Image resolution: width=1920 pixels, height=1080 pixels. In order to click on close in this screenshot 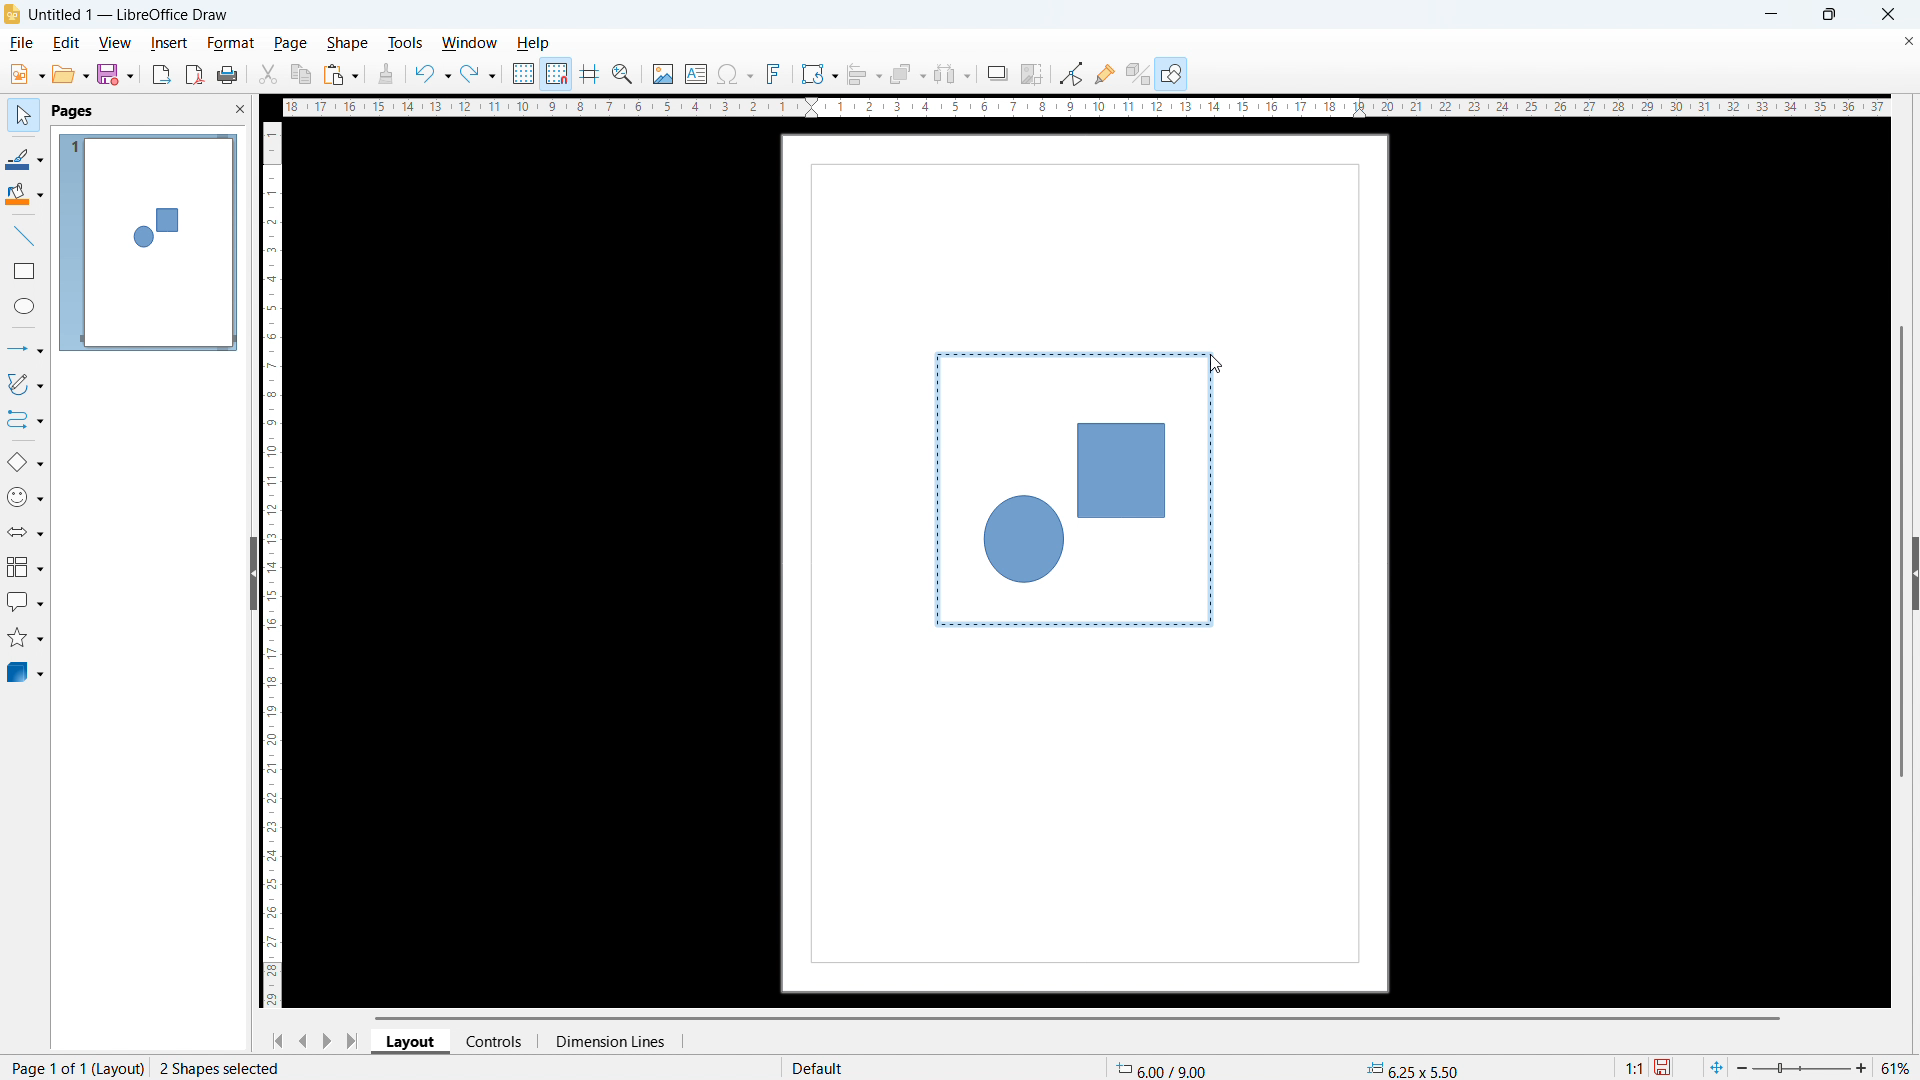, I will do `click(1889, 14)`.